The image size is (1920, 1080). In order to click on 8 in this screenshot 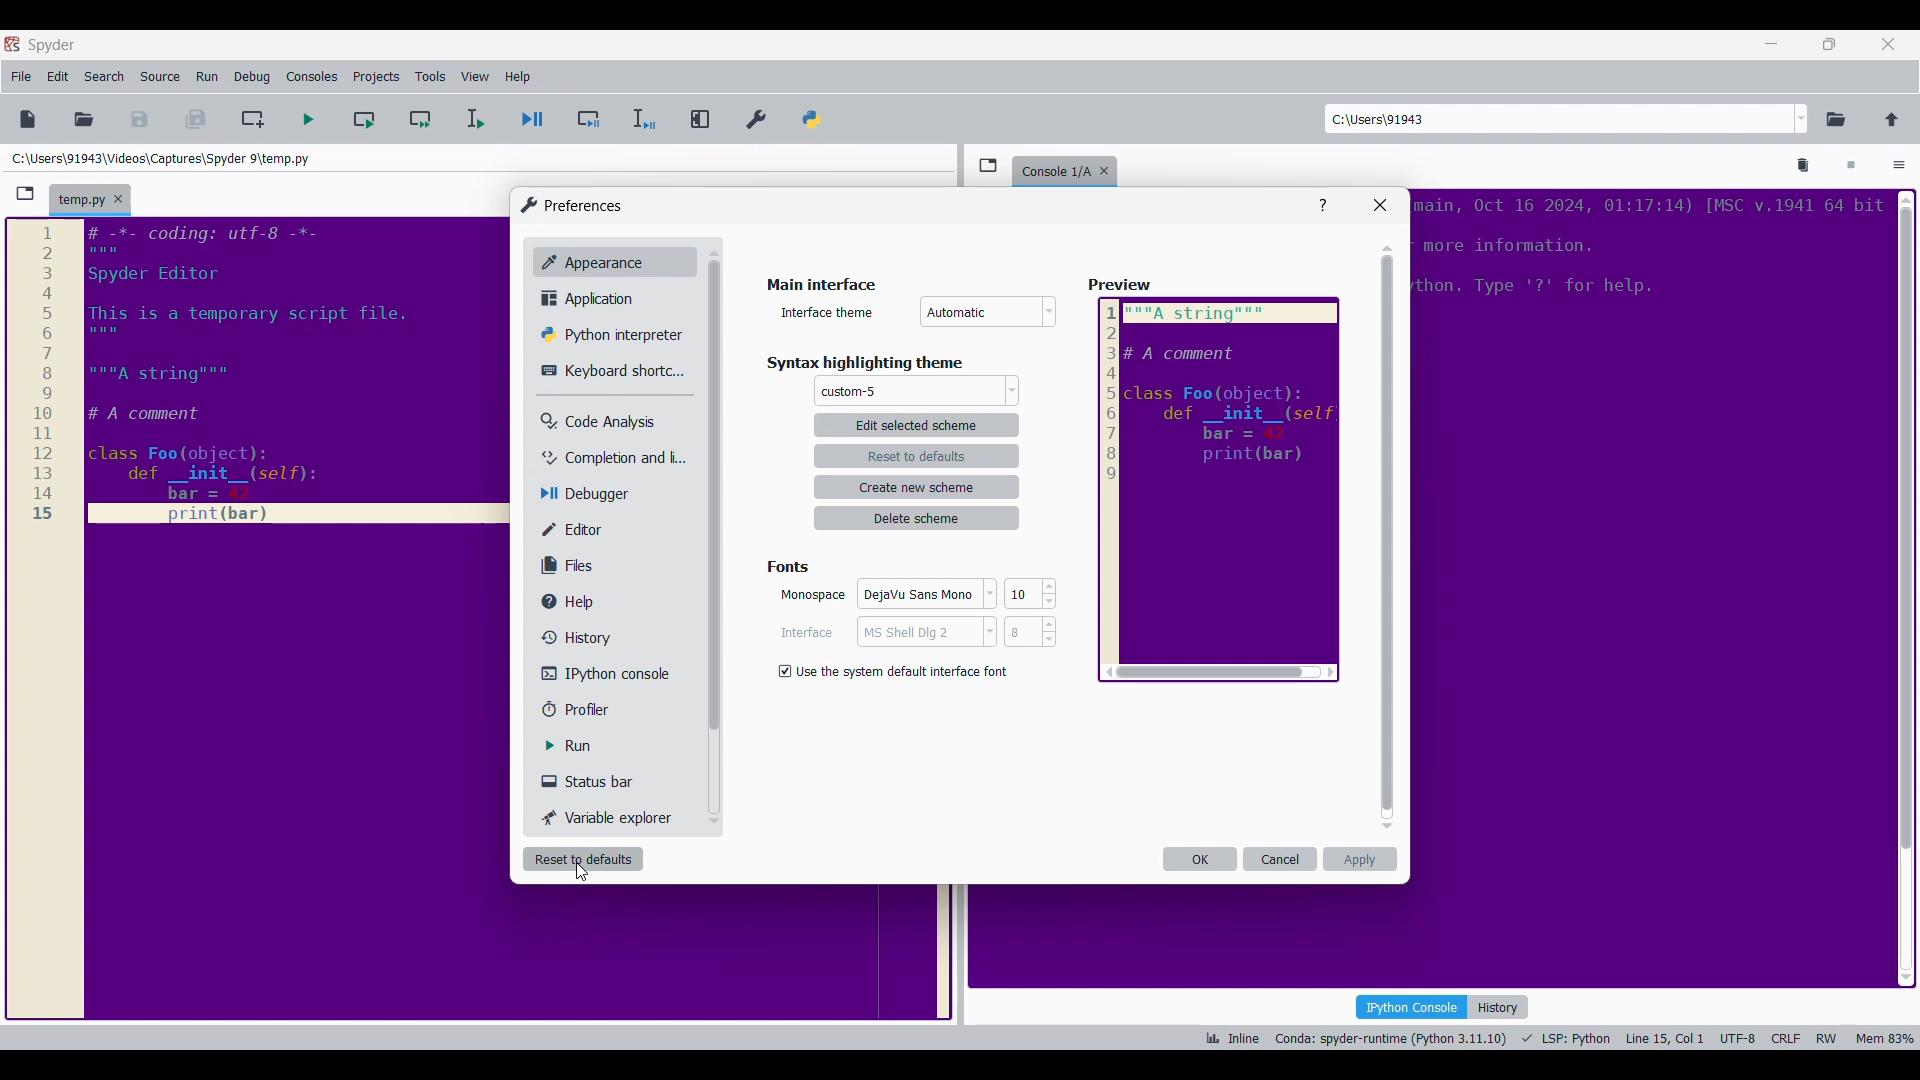, I will do `click(1032, 631)`.